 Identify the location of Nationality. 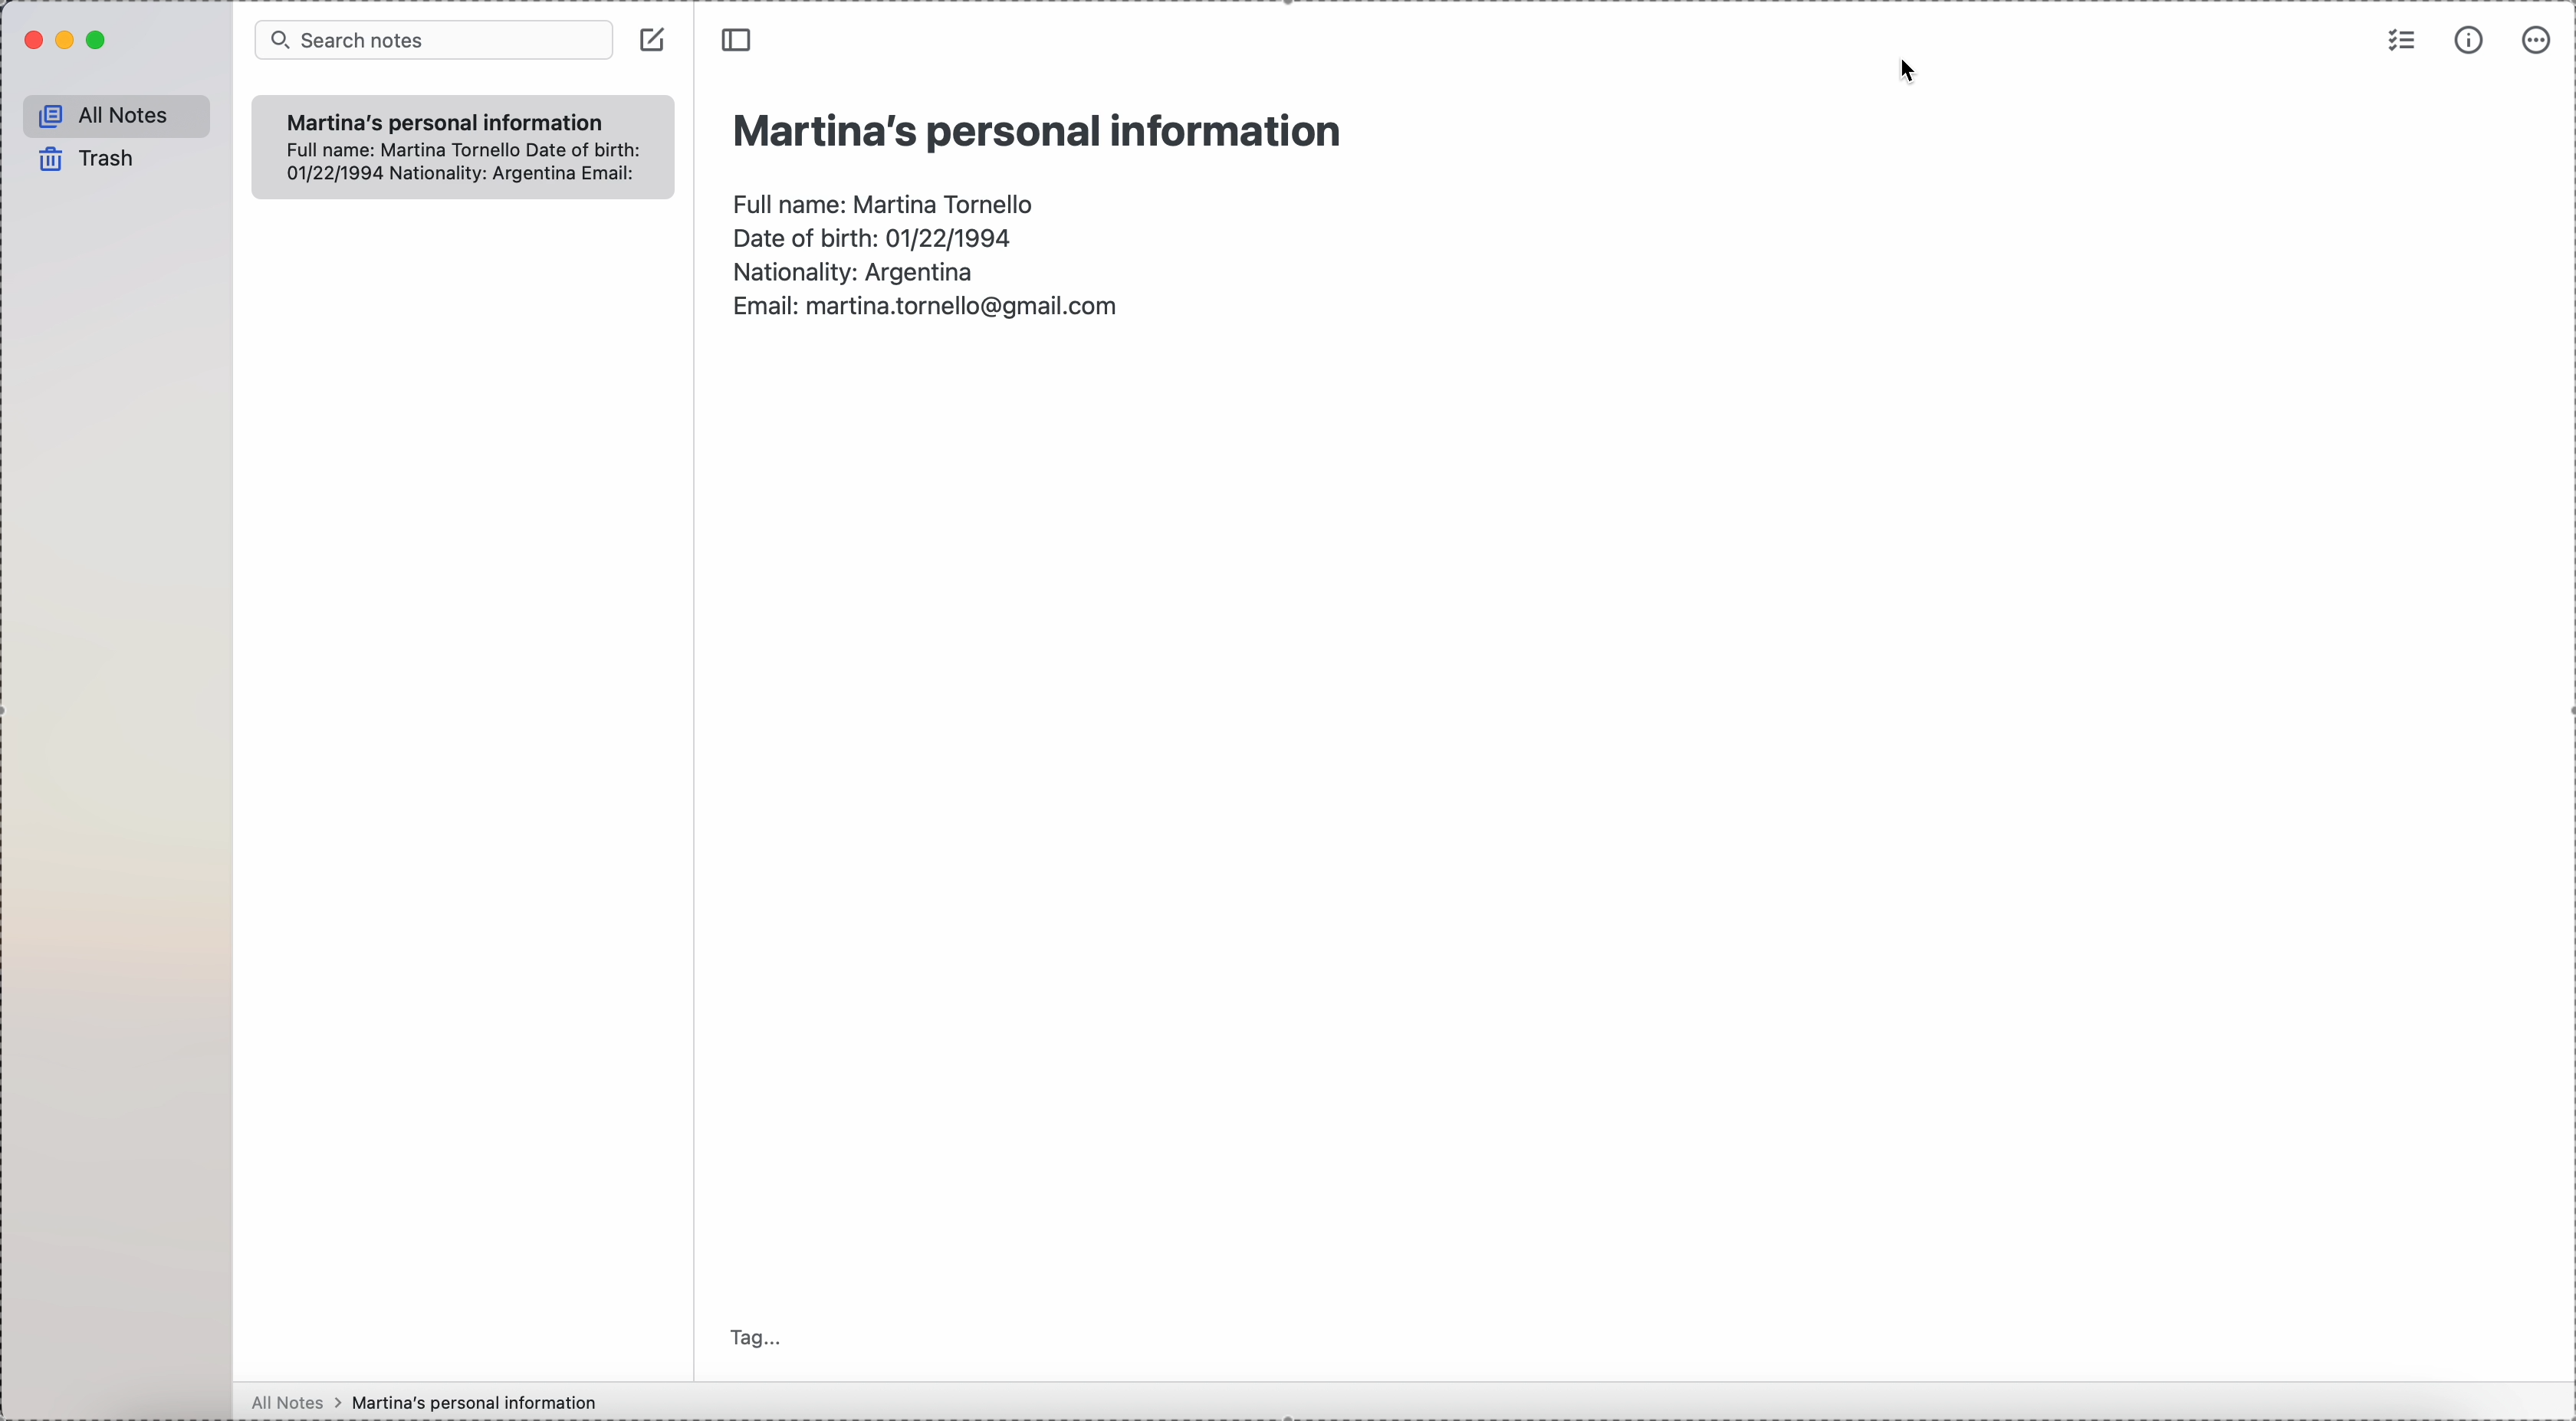
(858, 269).